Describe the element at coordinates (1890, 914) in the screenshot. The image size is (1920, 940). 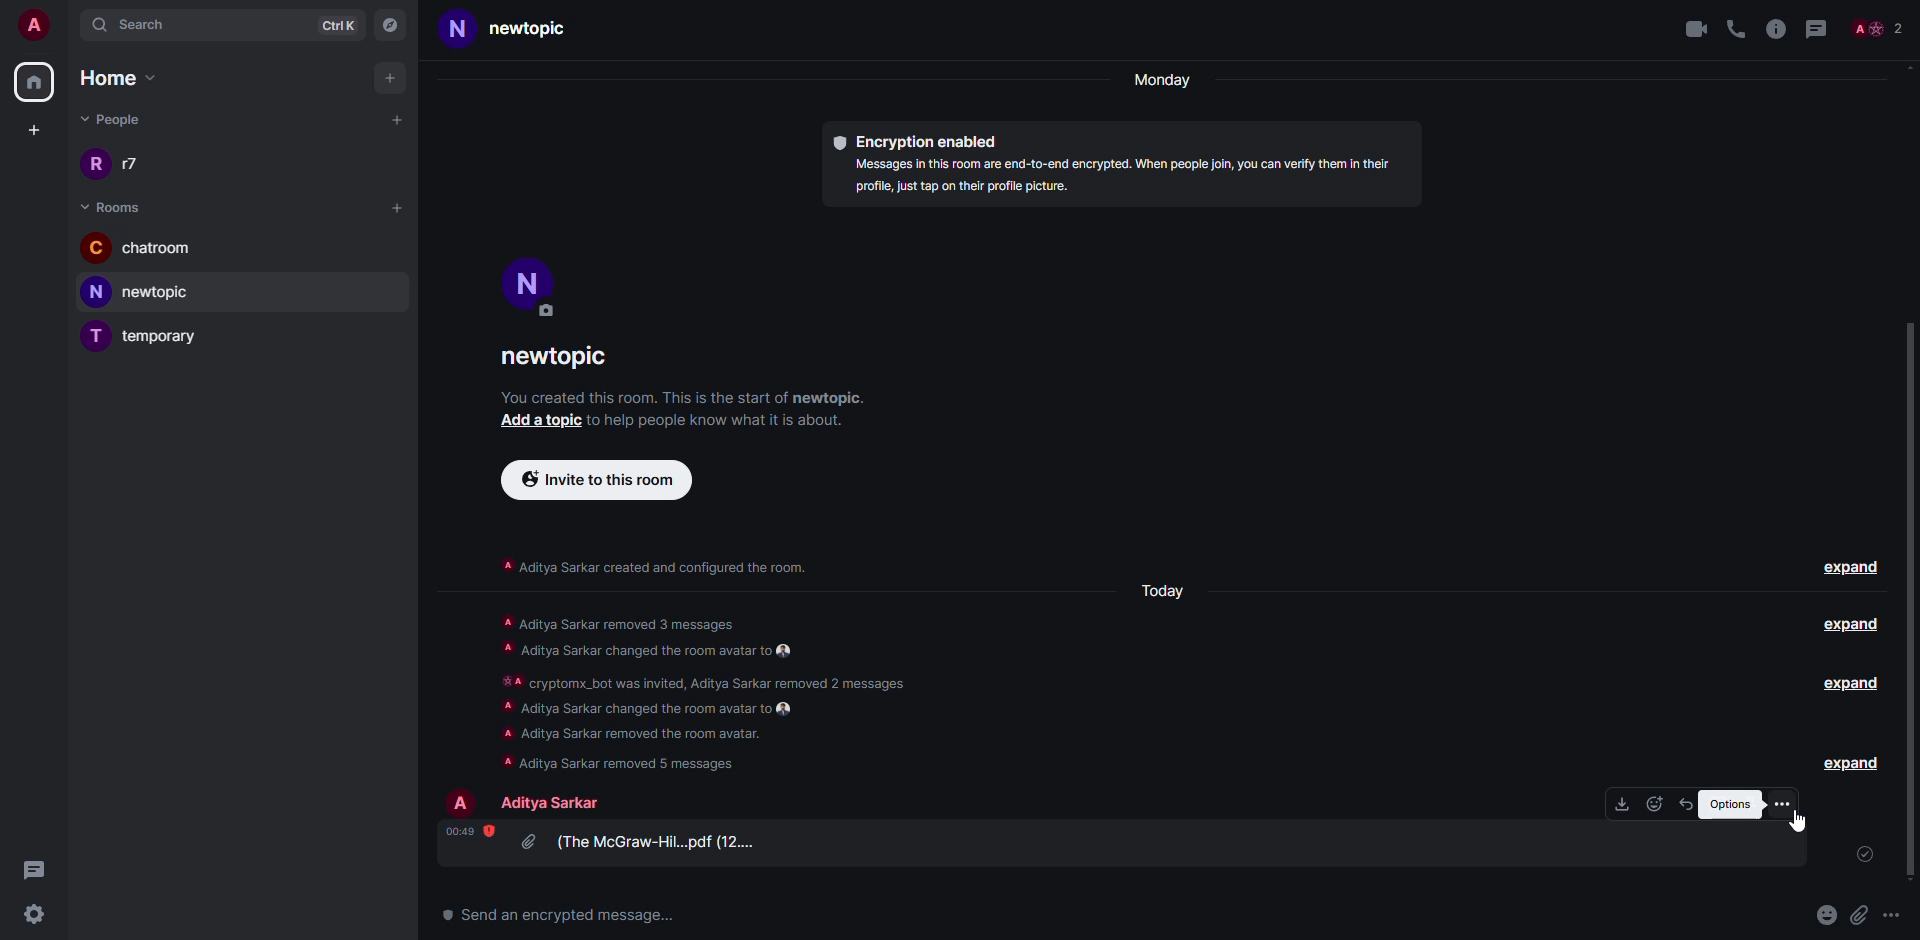
I see `more` at that location.